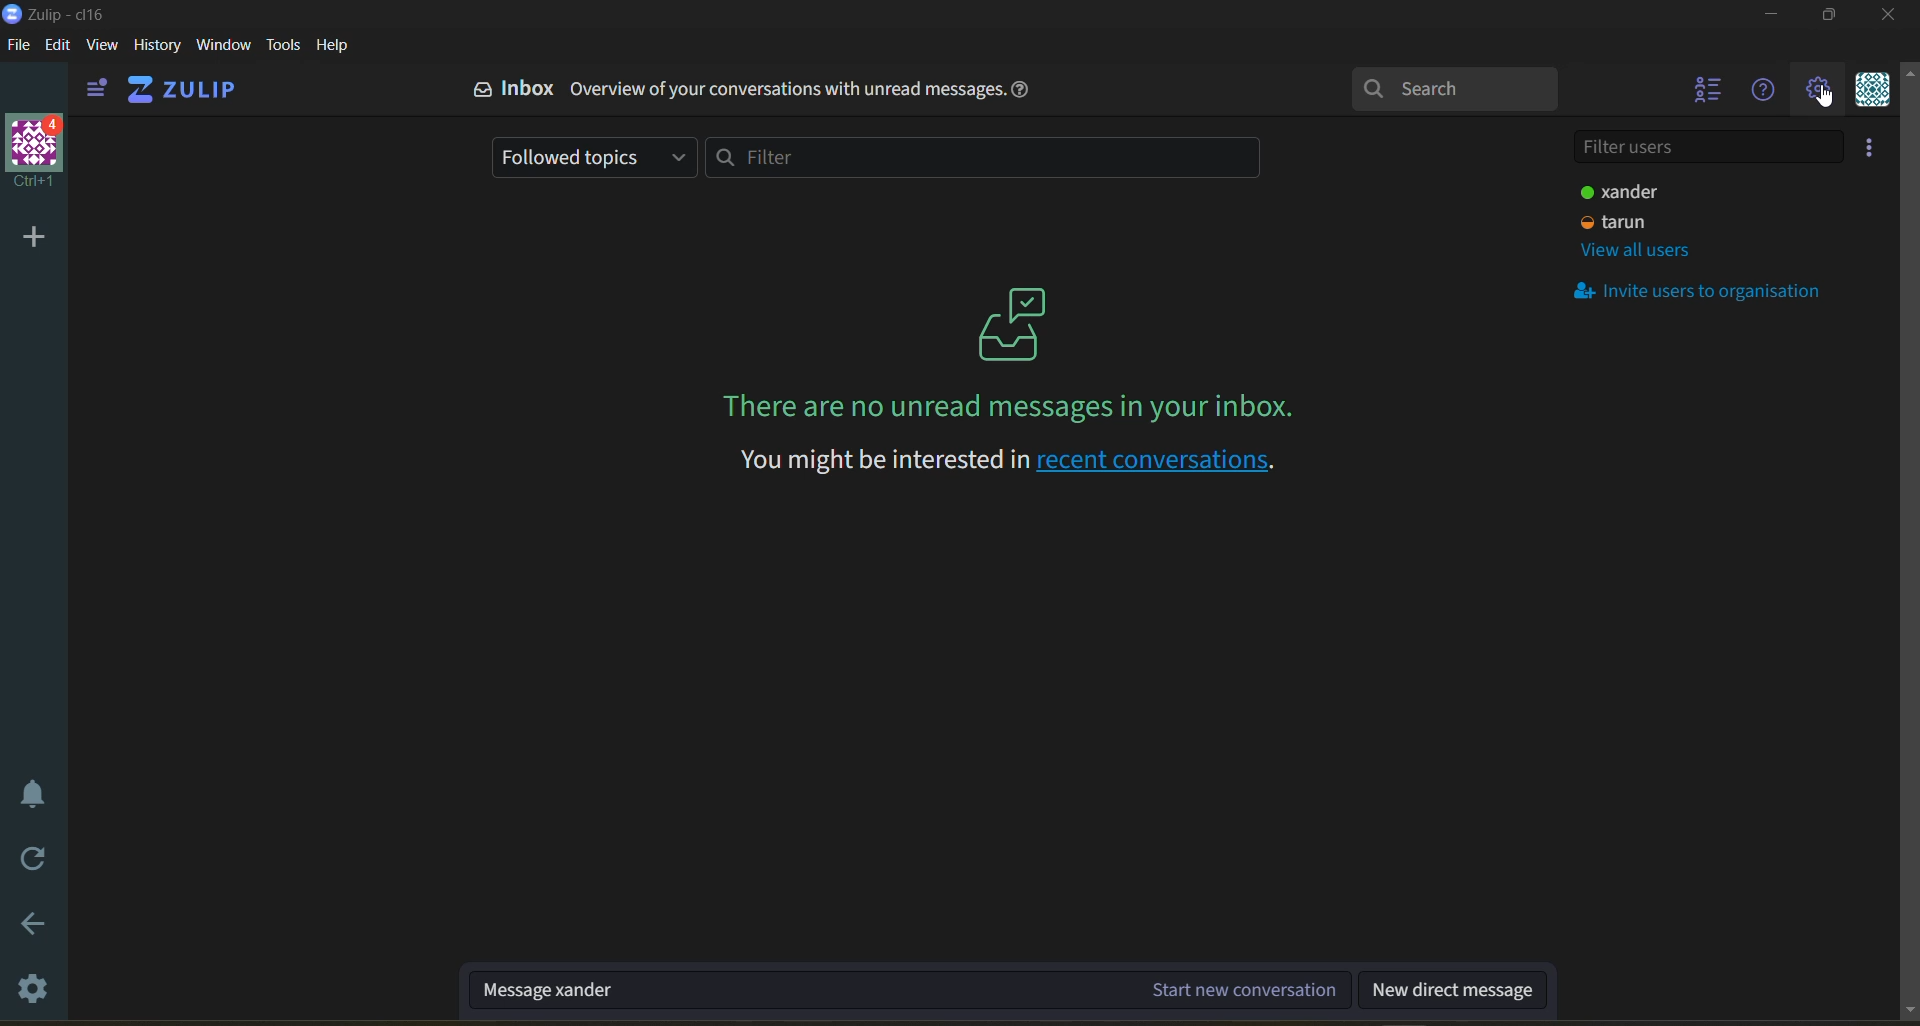  Describe the element at coordinates (157, 46) in the screenshot. I see `history` at that location.